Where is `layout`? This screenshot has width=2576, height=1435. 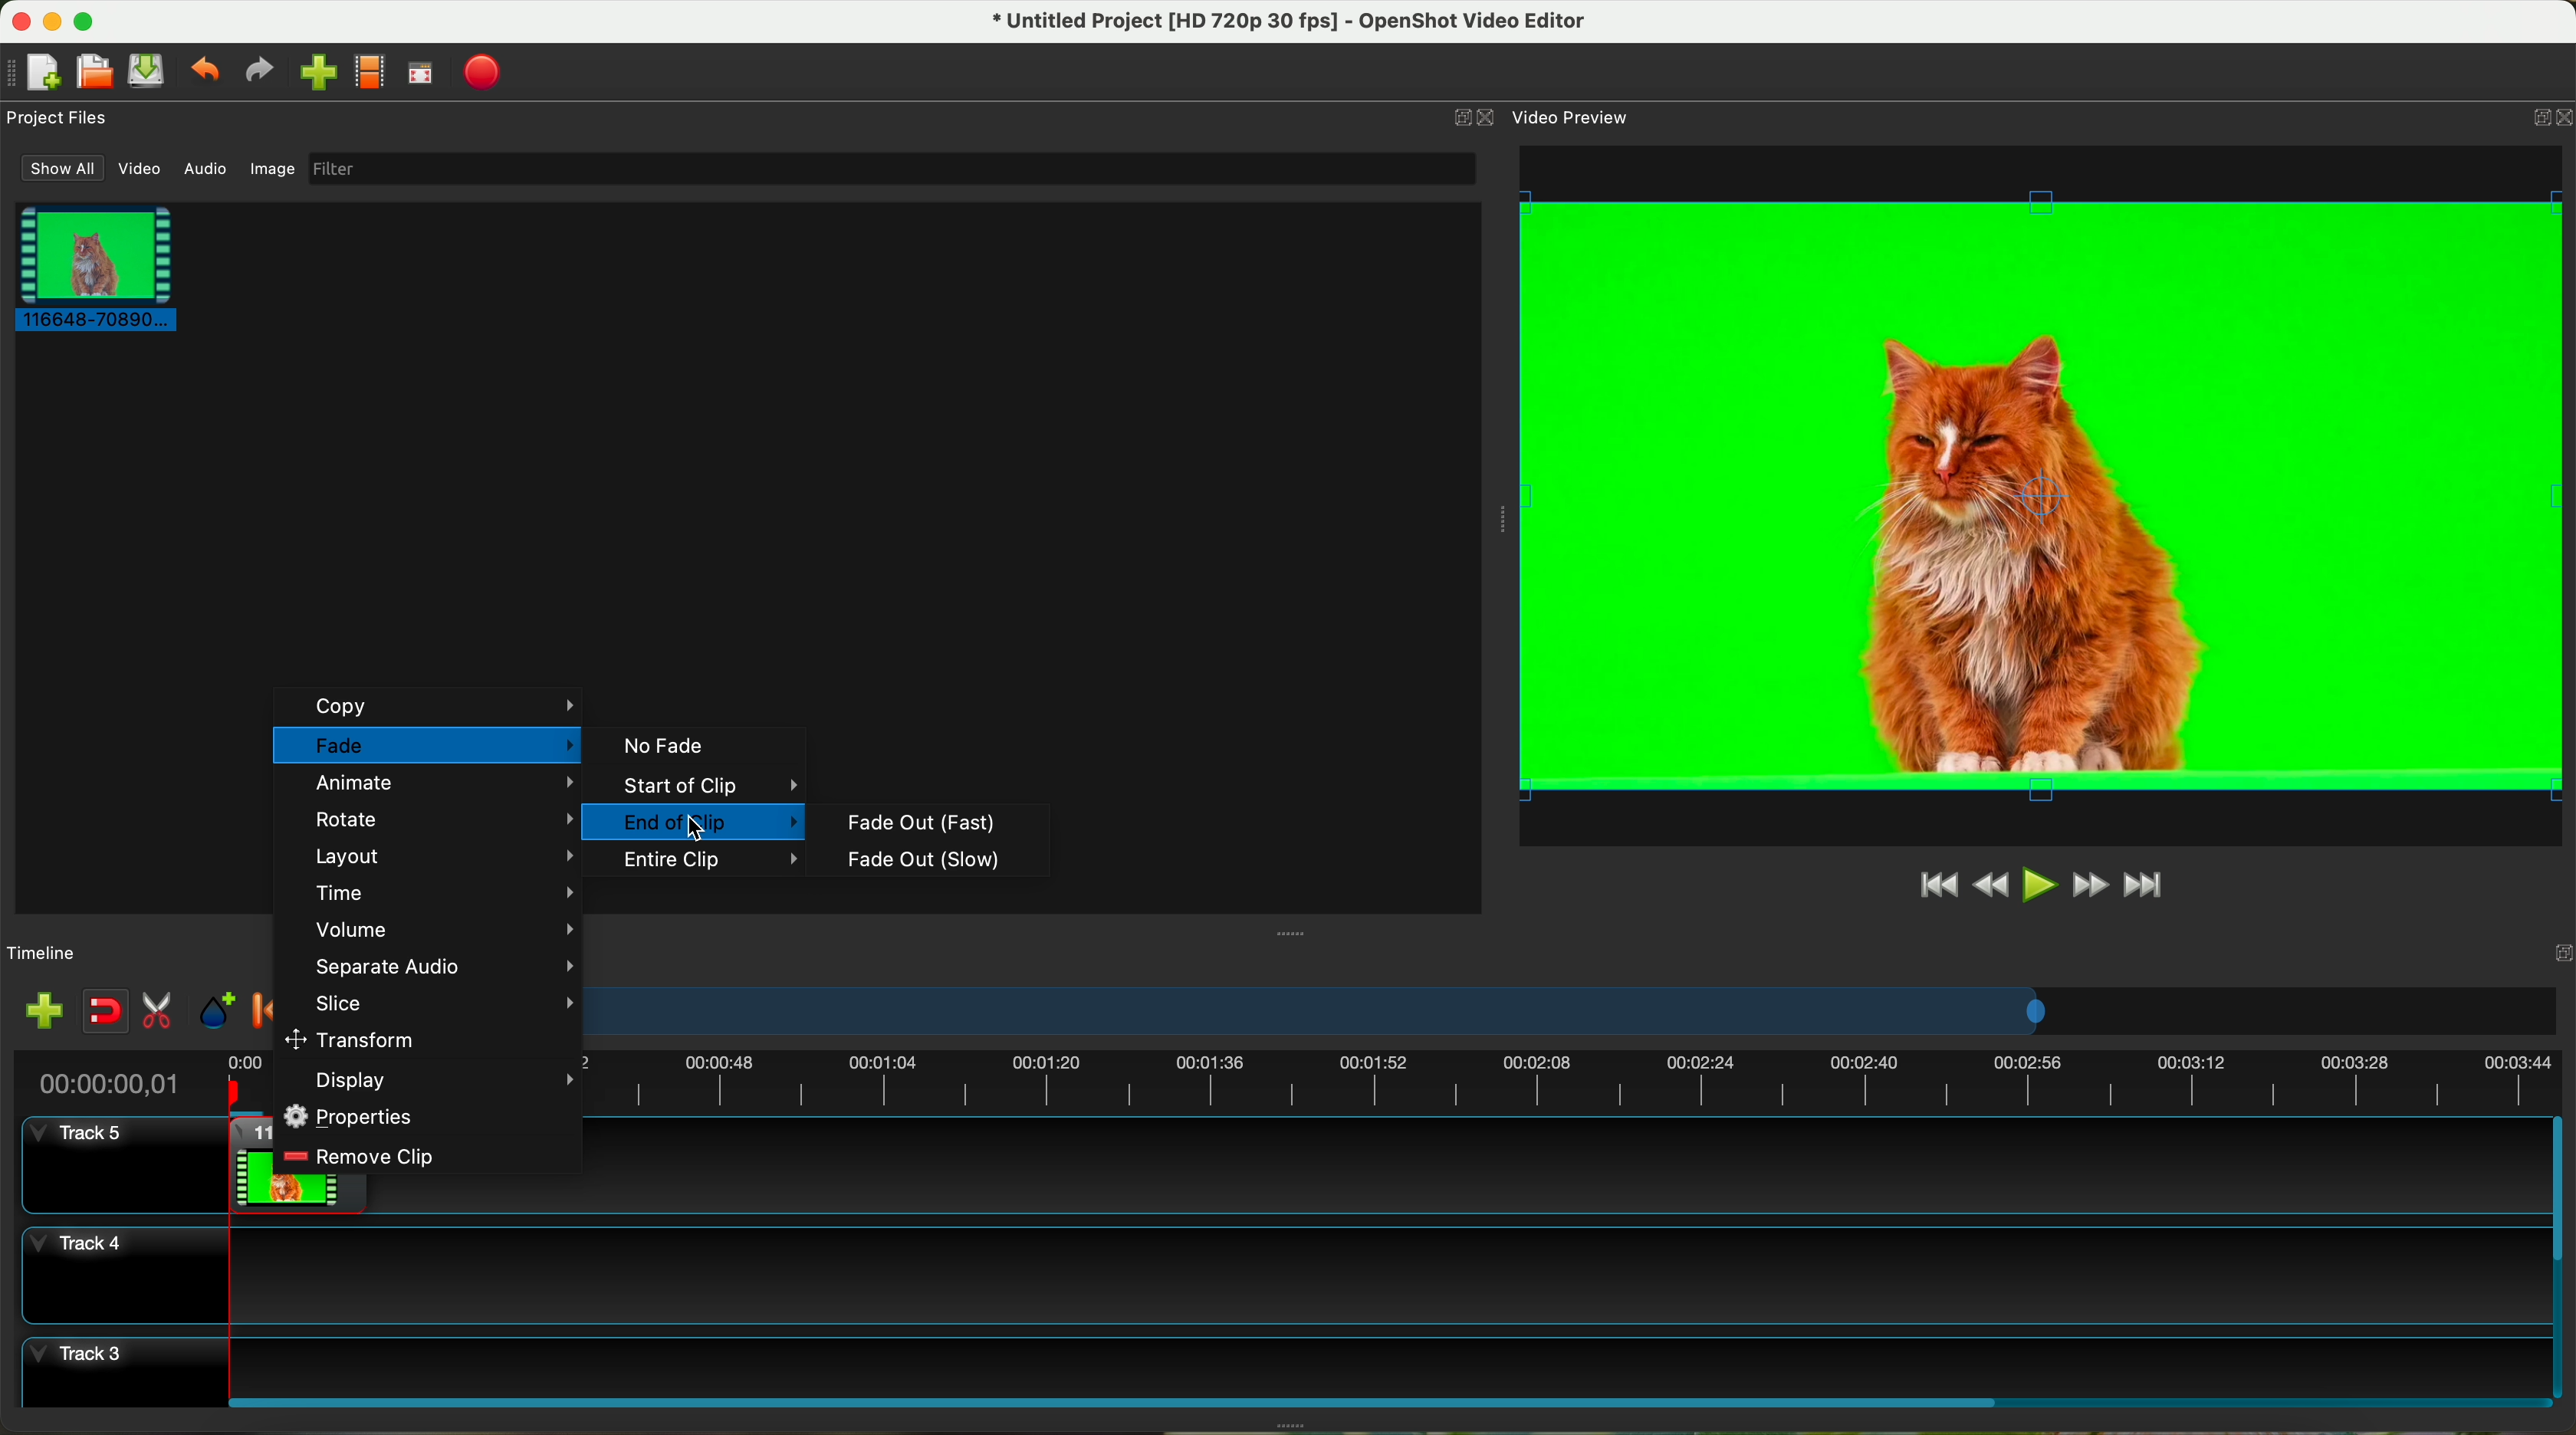
layout is located at coordinates (440, 855).